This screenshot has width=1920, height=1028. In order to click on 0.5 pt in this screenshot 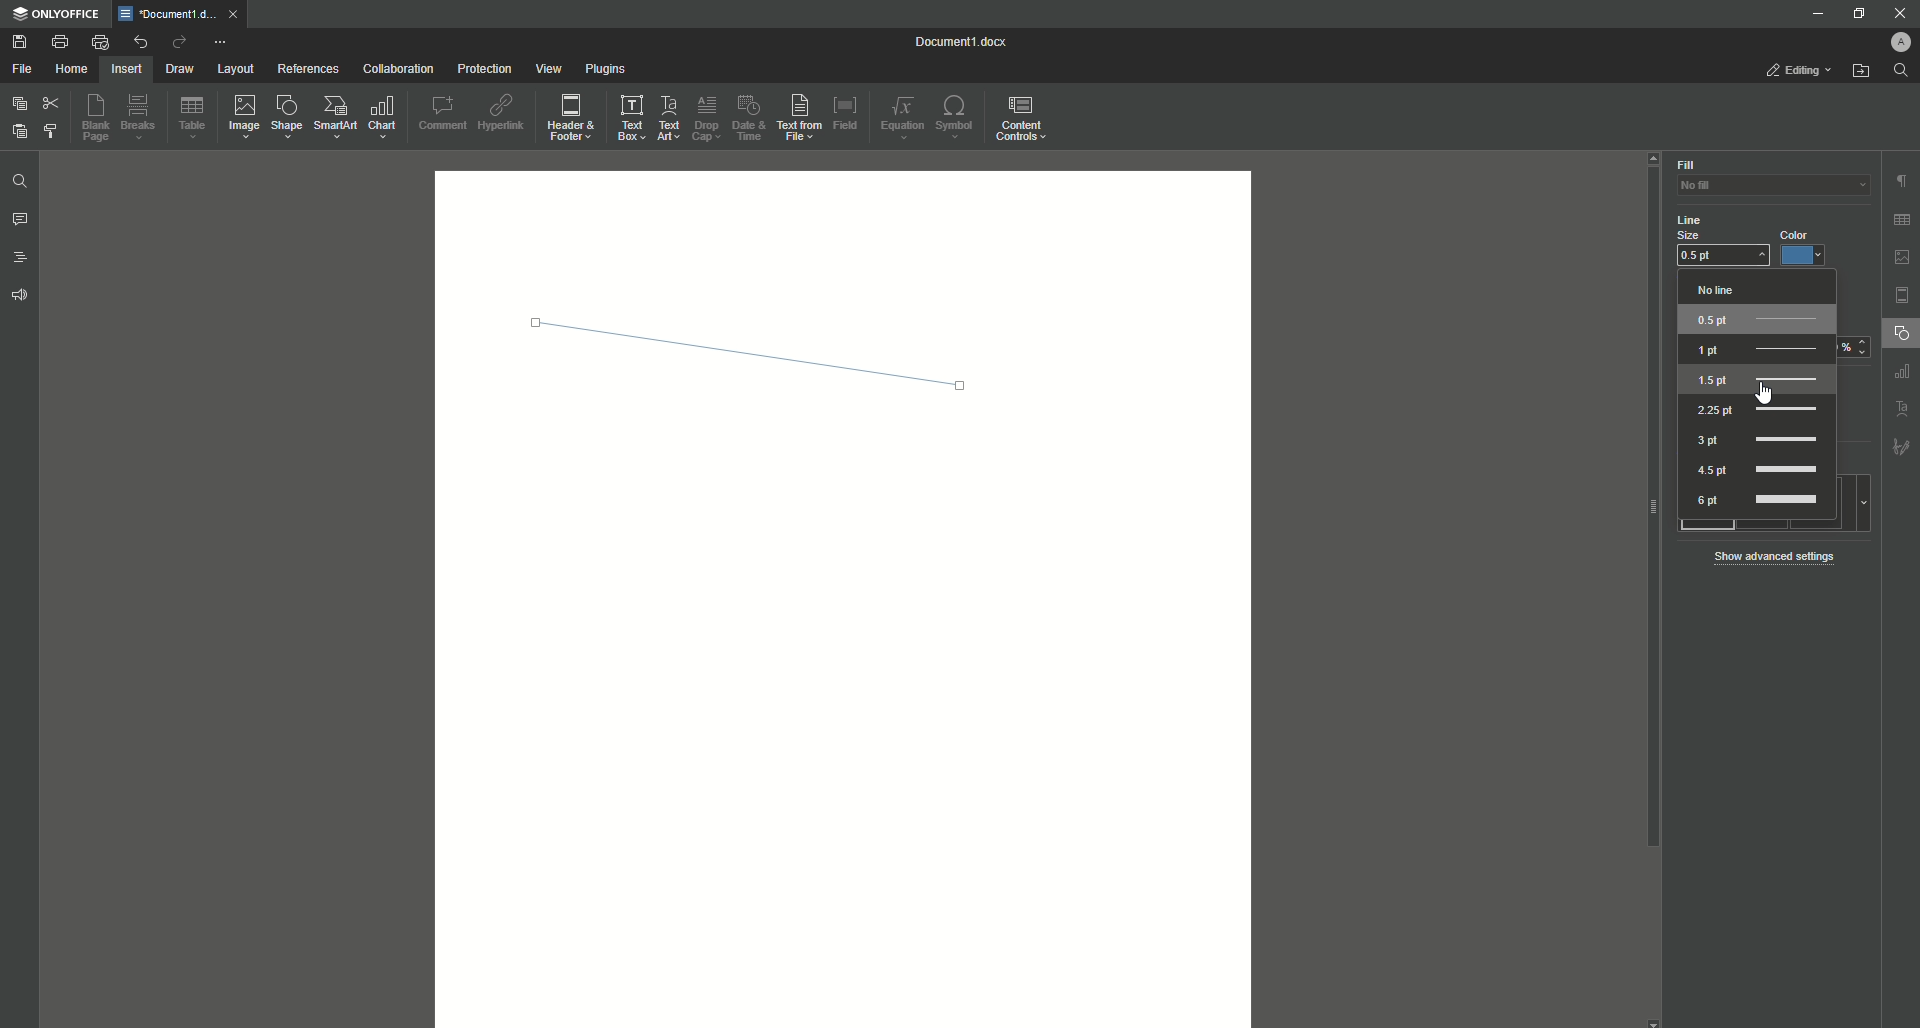, I will do `click(1722, 258)`.